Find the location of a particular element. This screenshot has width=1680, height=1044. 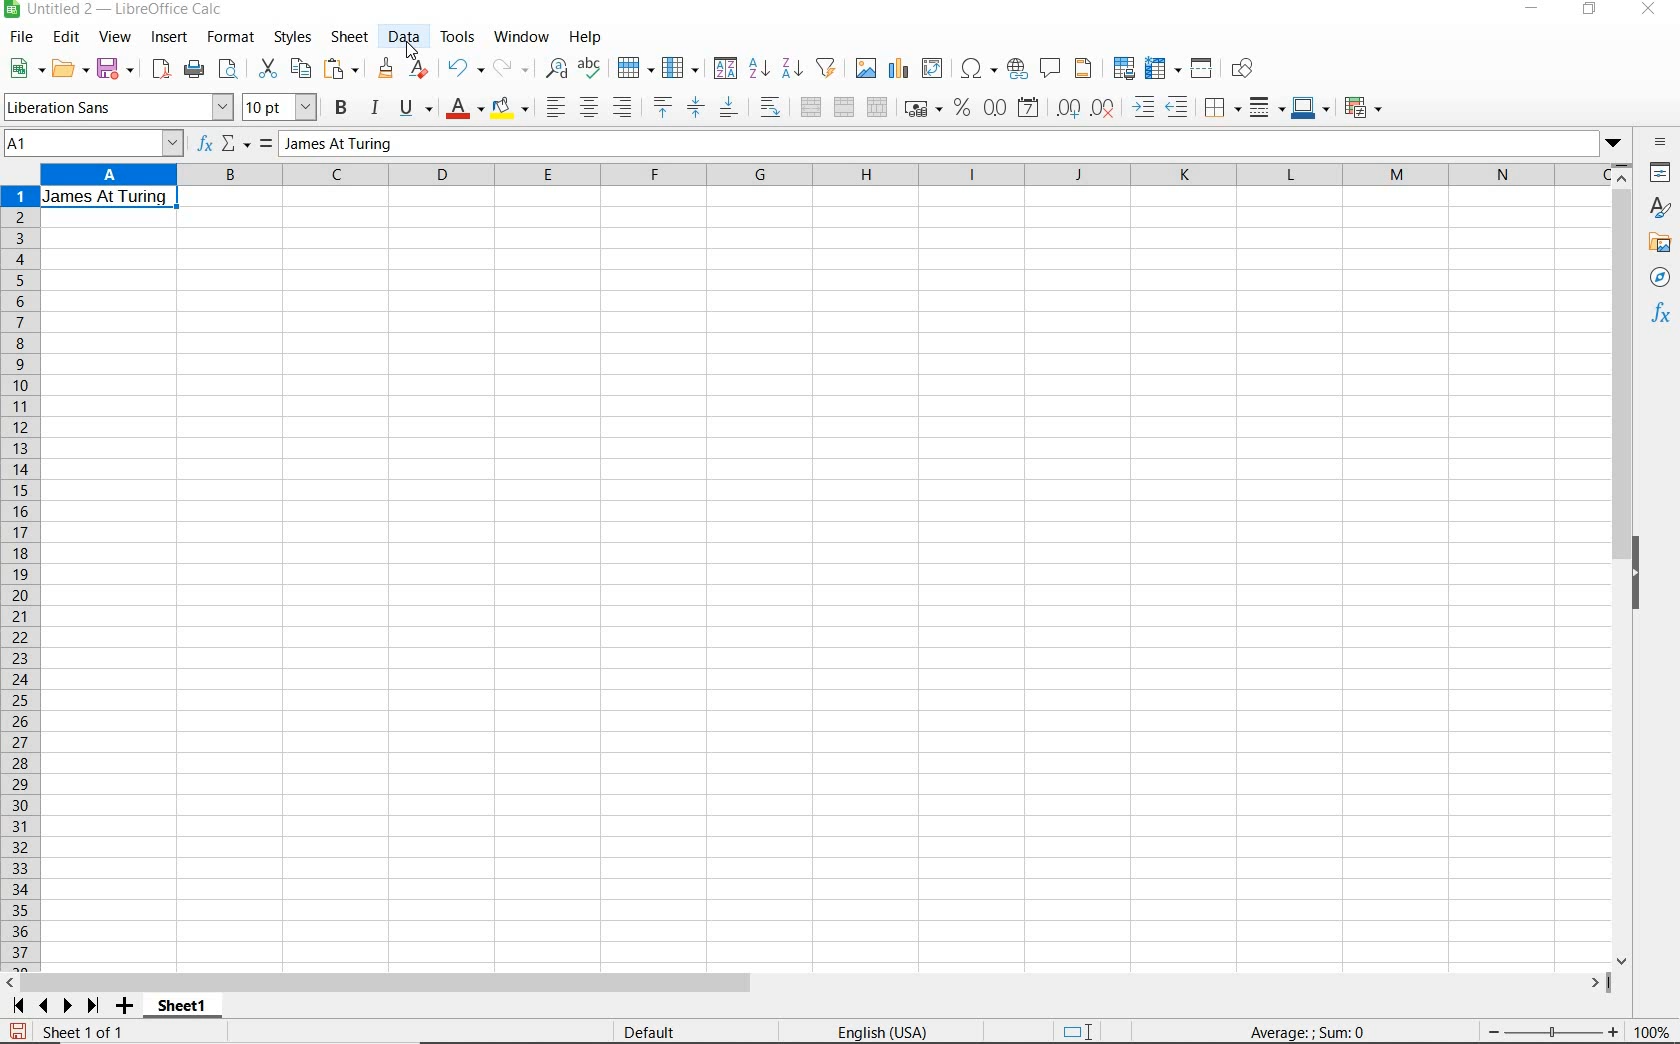

view is located at coordinates (115, 37).